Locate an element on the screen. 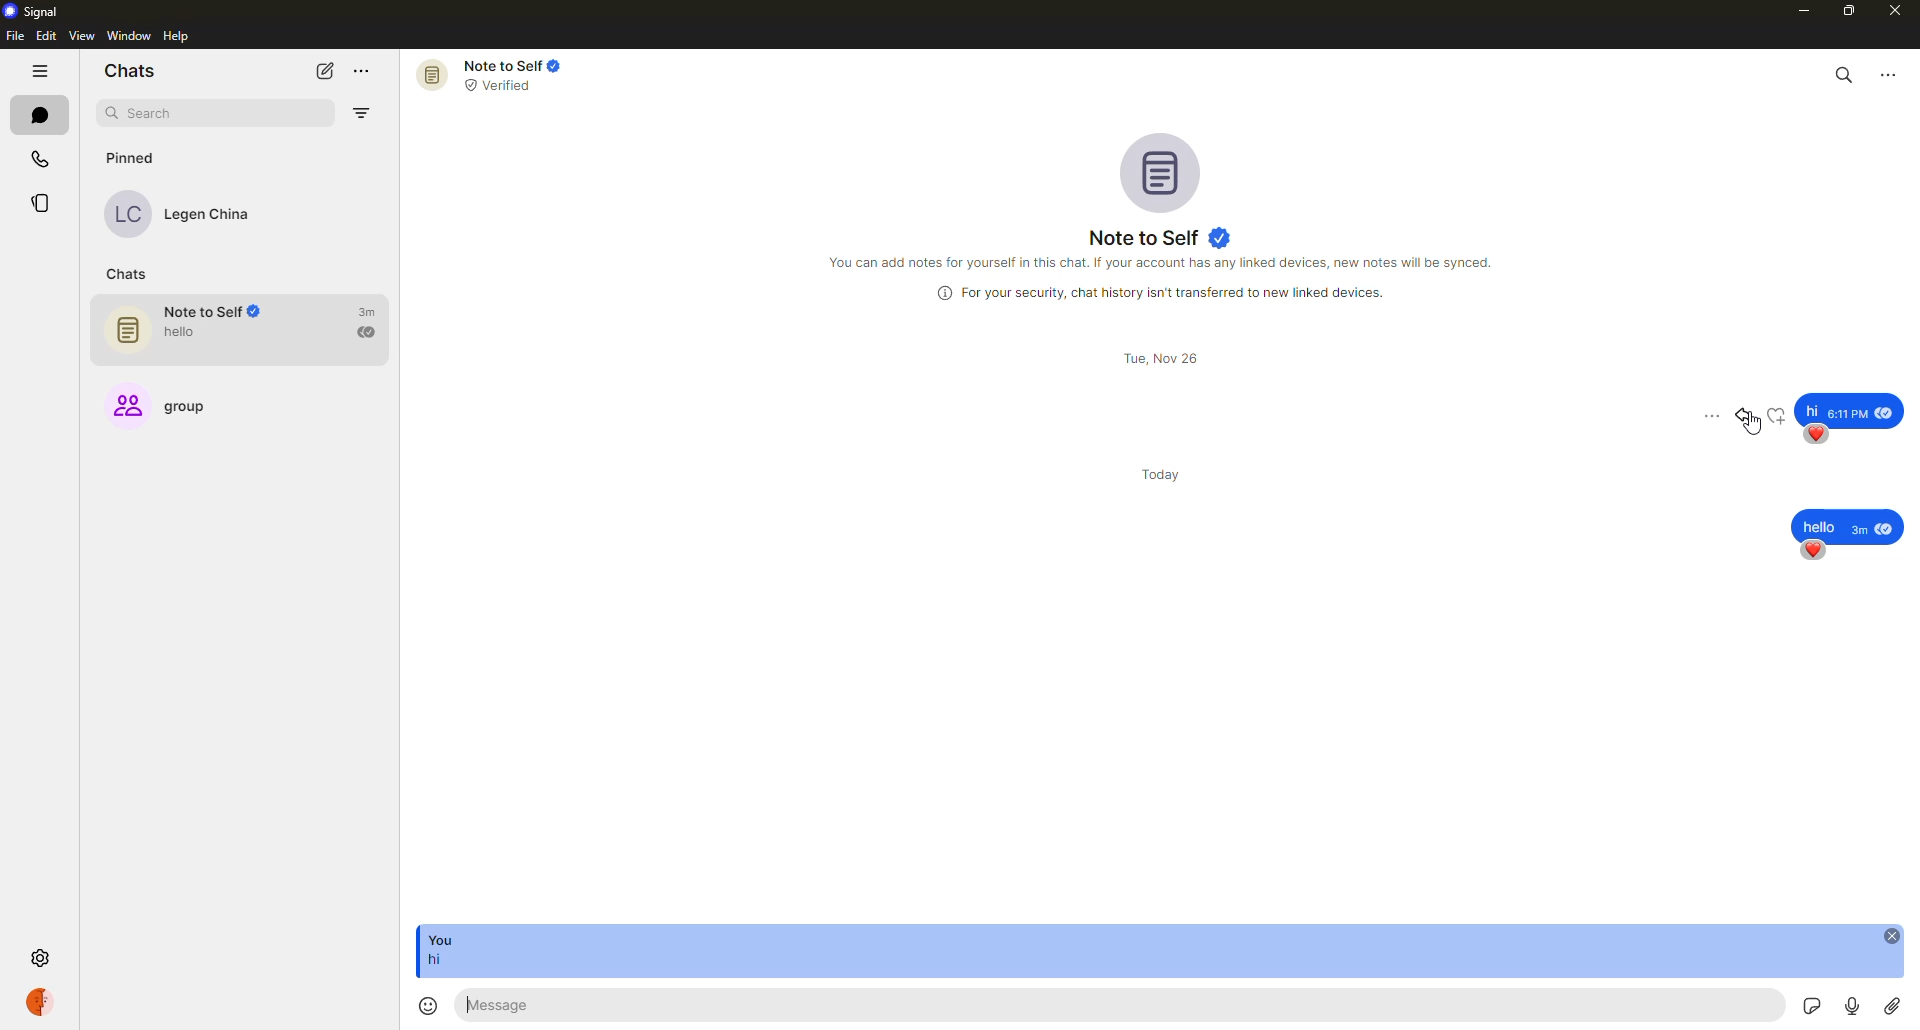 This screenshot has height=1030, width=1920. profile is located at coordinates (48, 1001).